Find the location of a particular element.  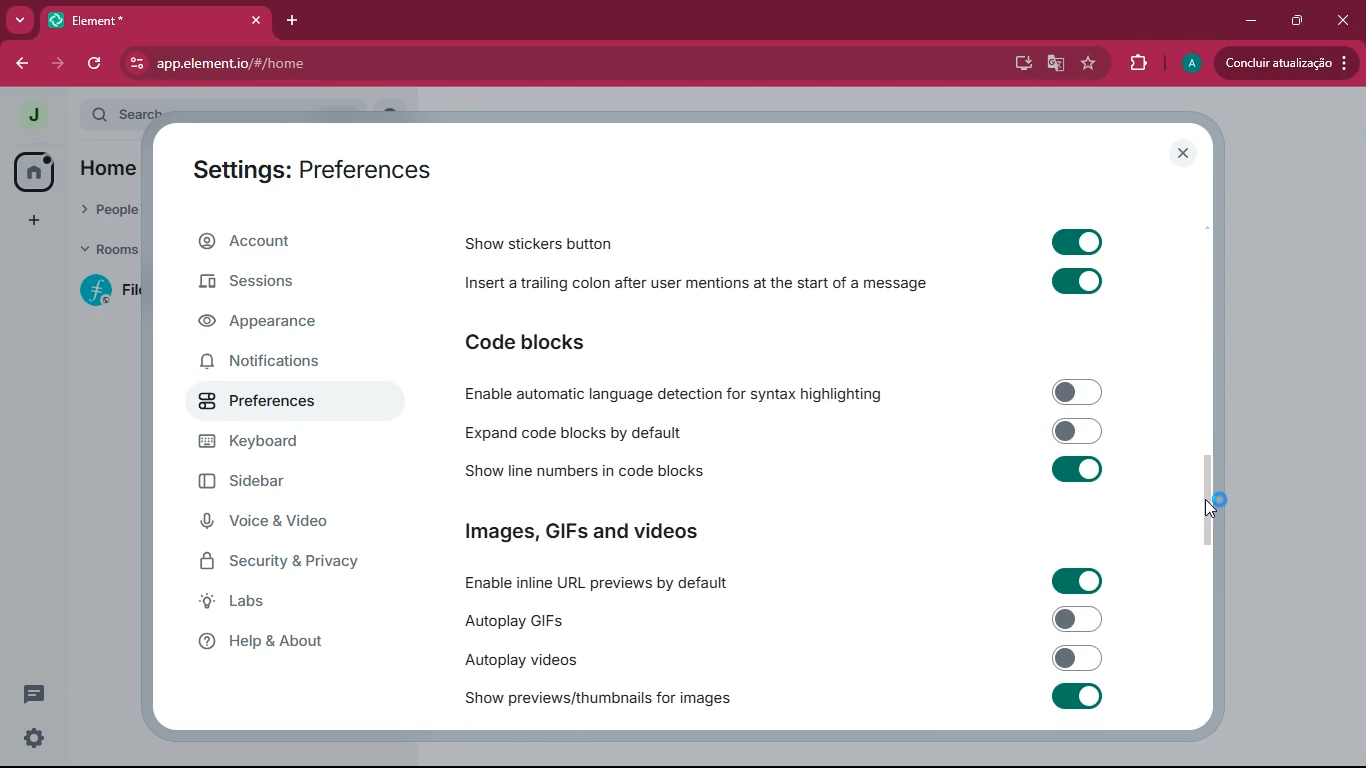

Toggle off is located at coordinates (1077, 657).